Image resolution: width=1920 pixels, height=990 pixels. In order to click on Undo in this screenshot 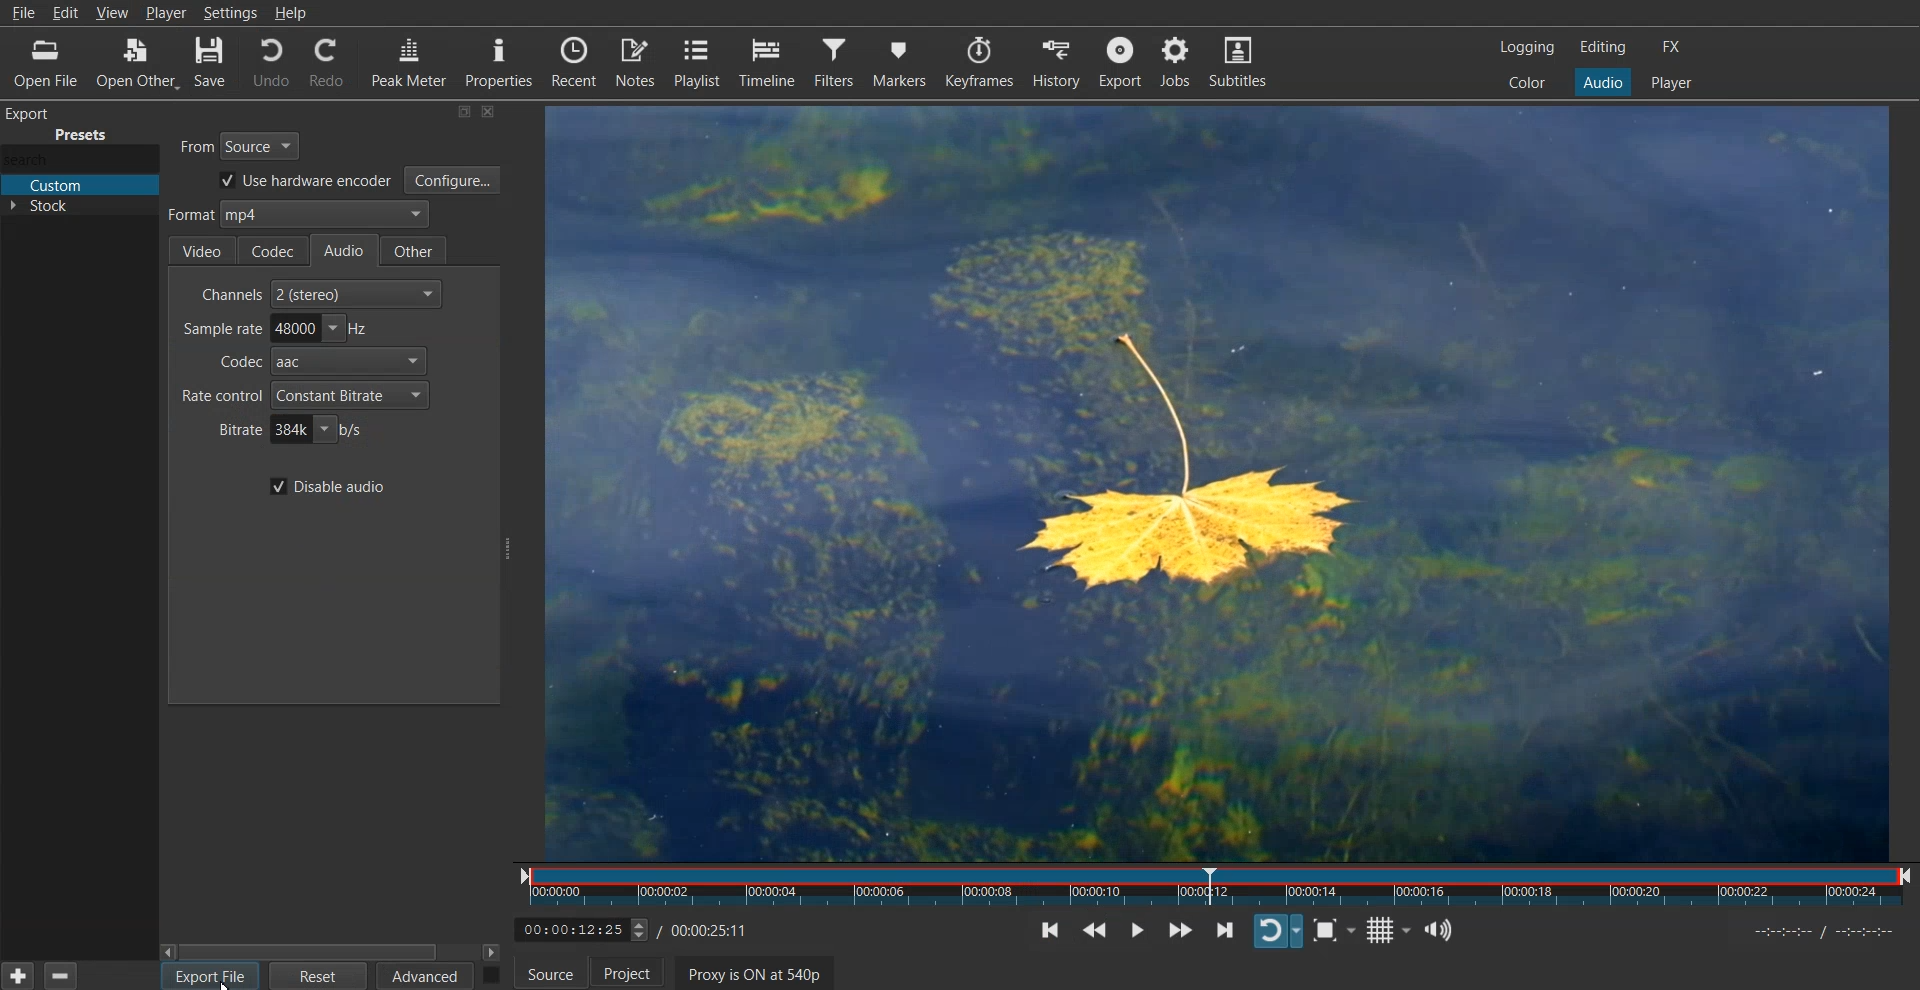, I will do `click(270, 63)`.